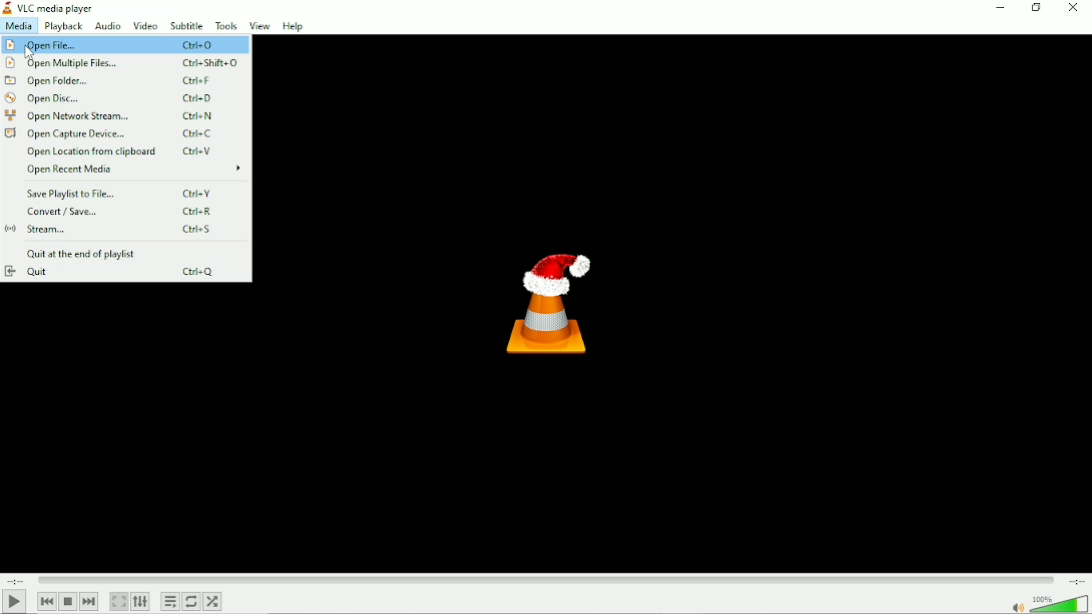 This screenshot has width=1092, height=614. I want to click on Minimize, so click(999, 7).